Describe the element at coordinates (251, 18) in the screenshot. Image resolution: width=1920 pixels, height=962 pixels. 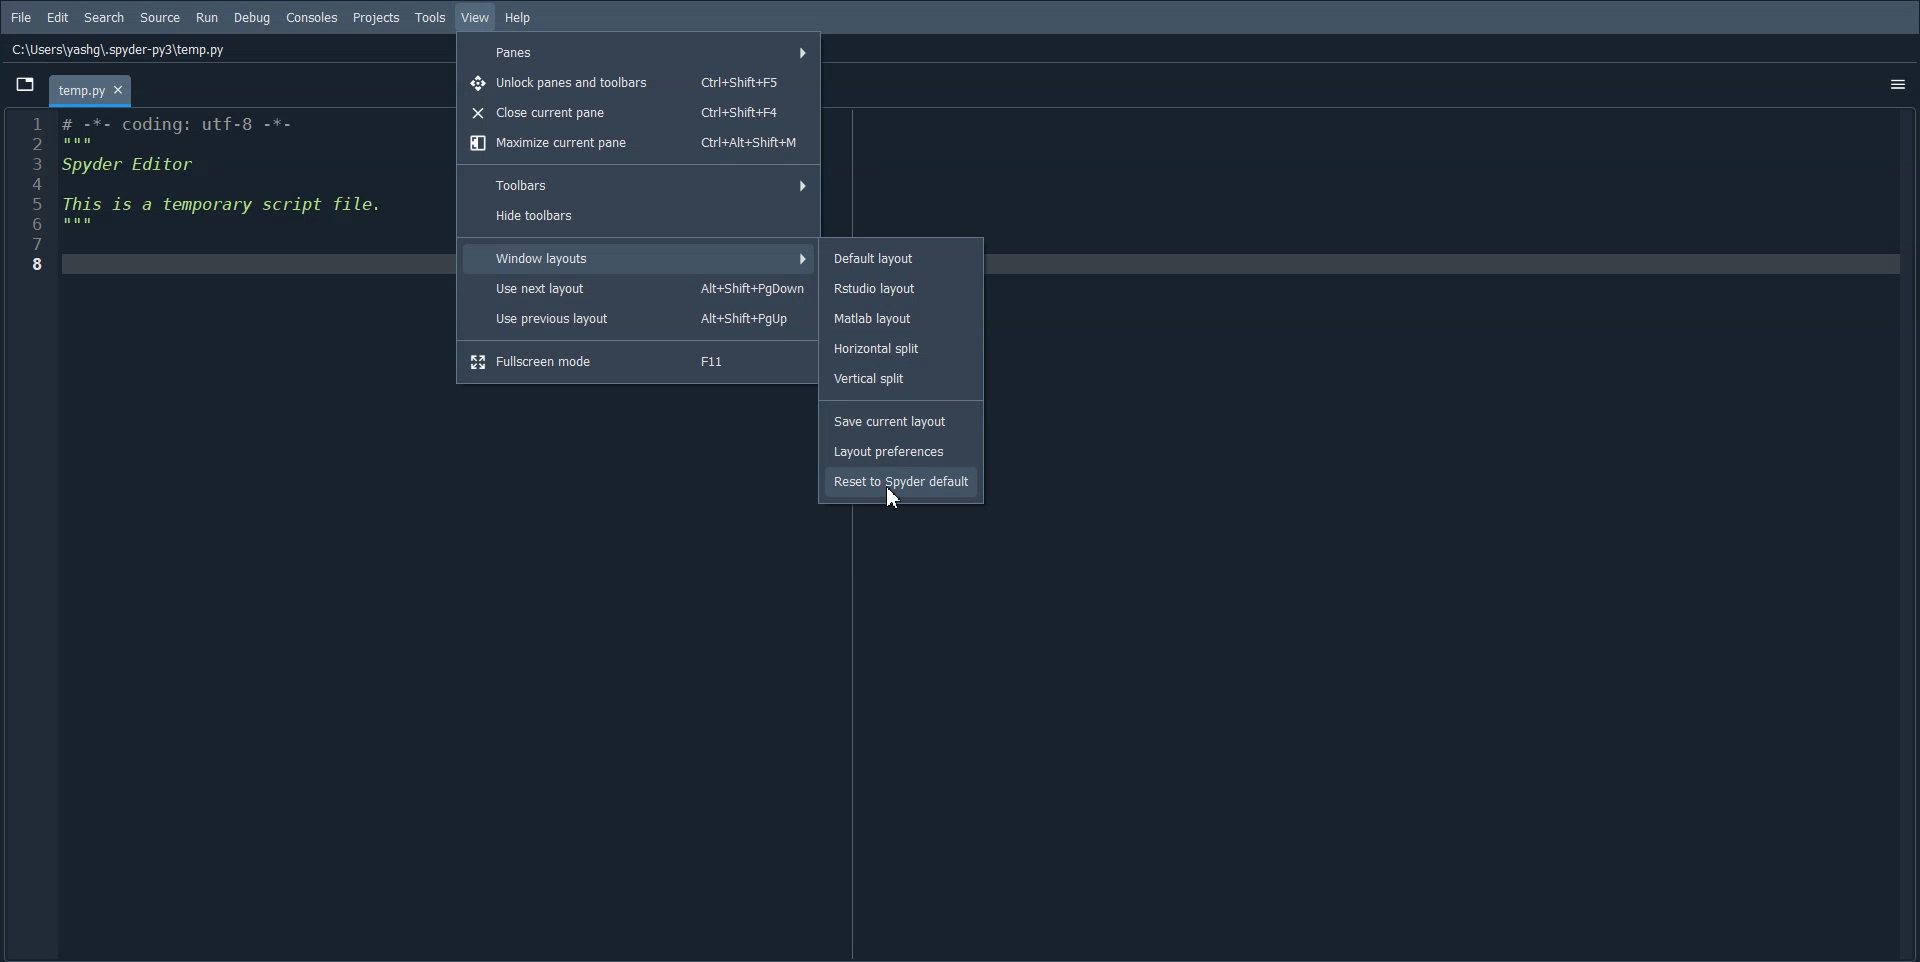
I see `Debug` at that location.